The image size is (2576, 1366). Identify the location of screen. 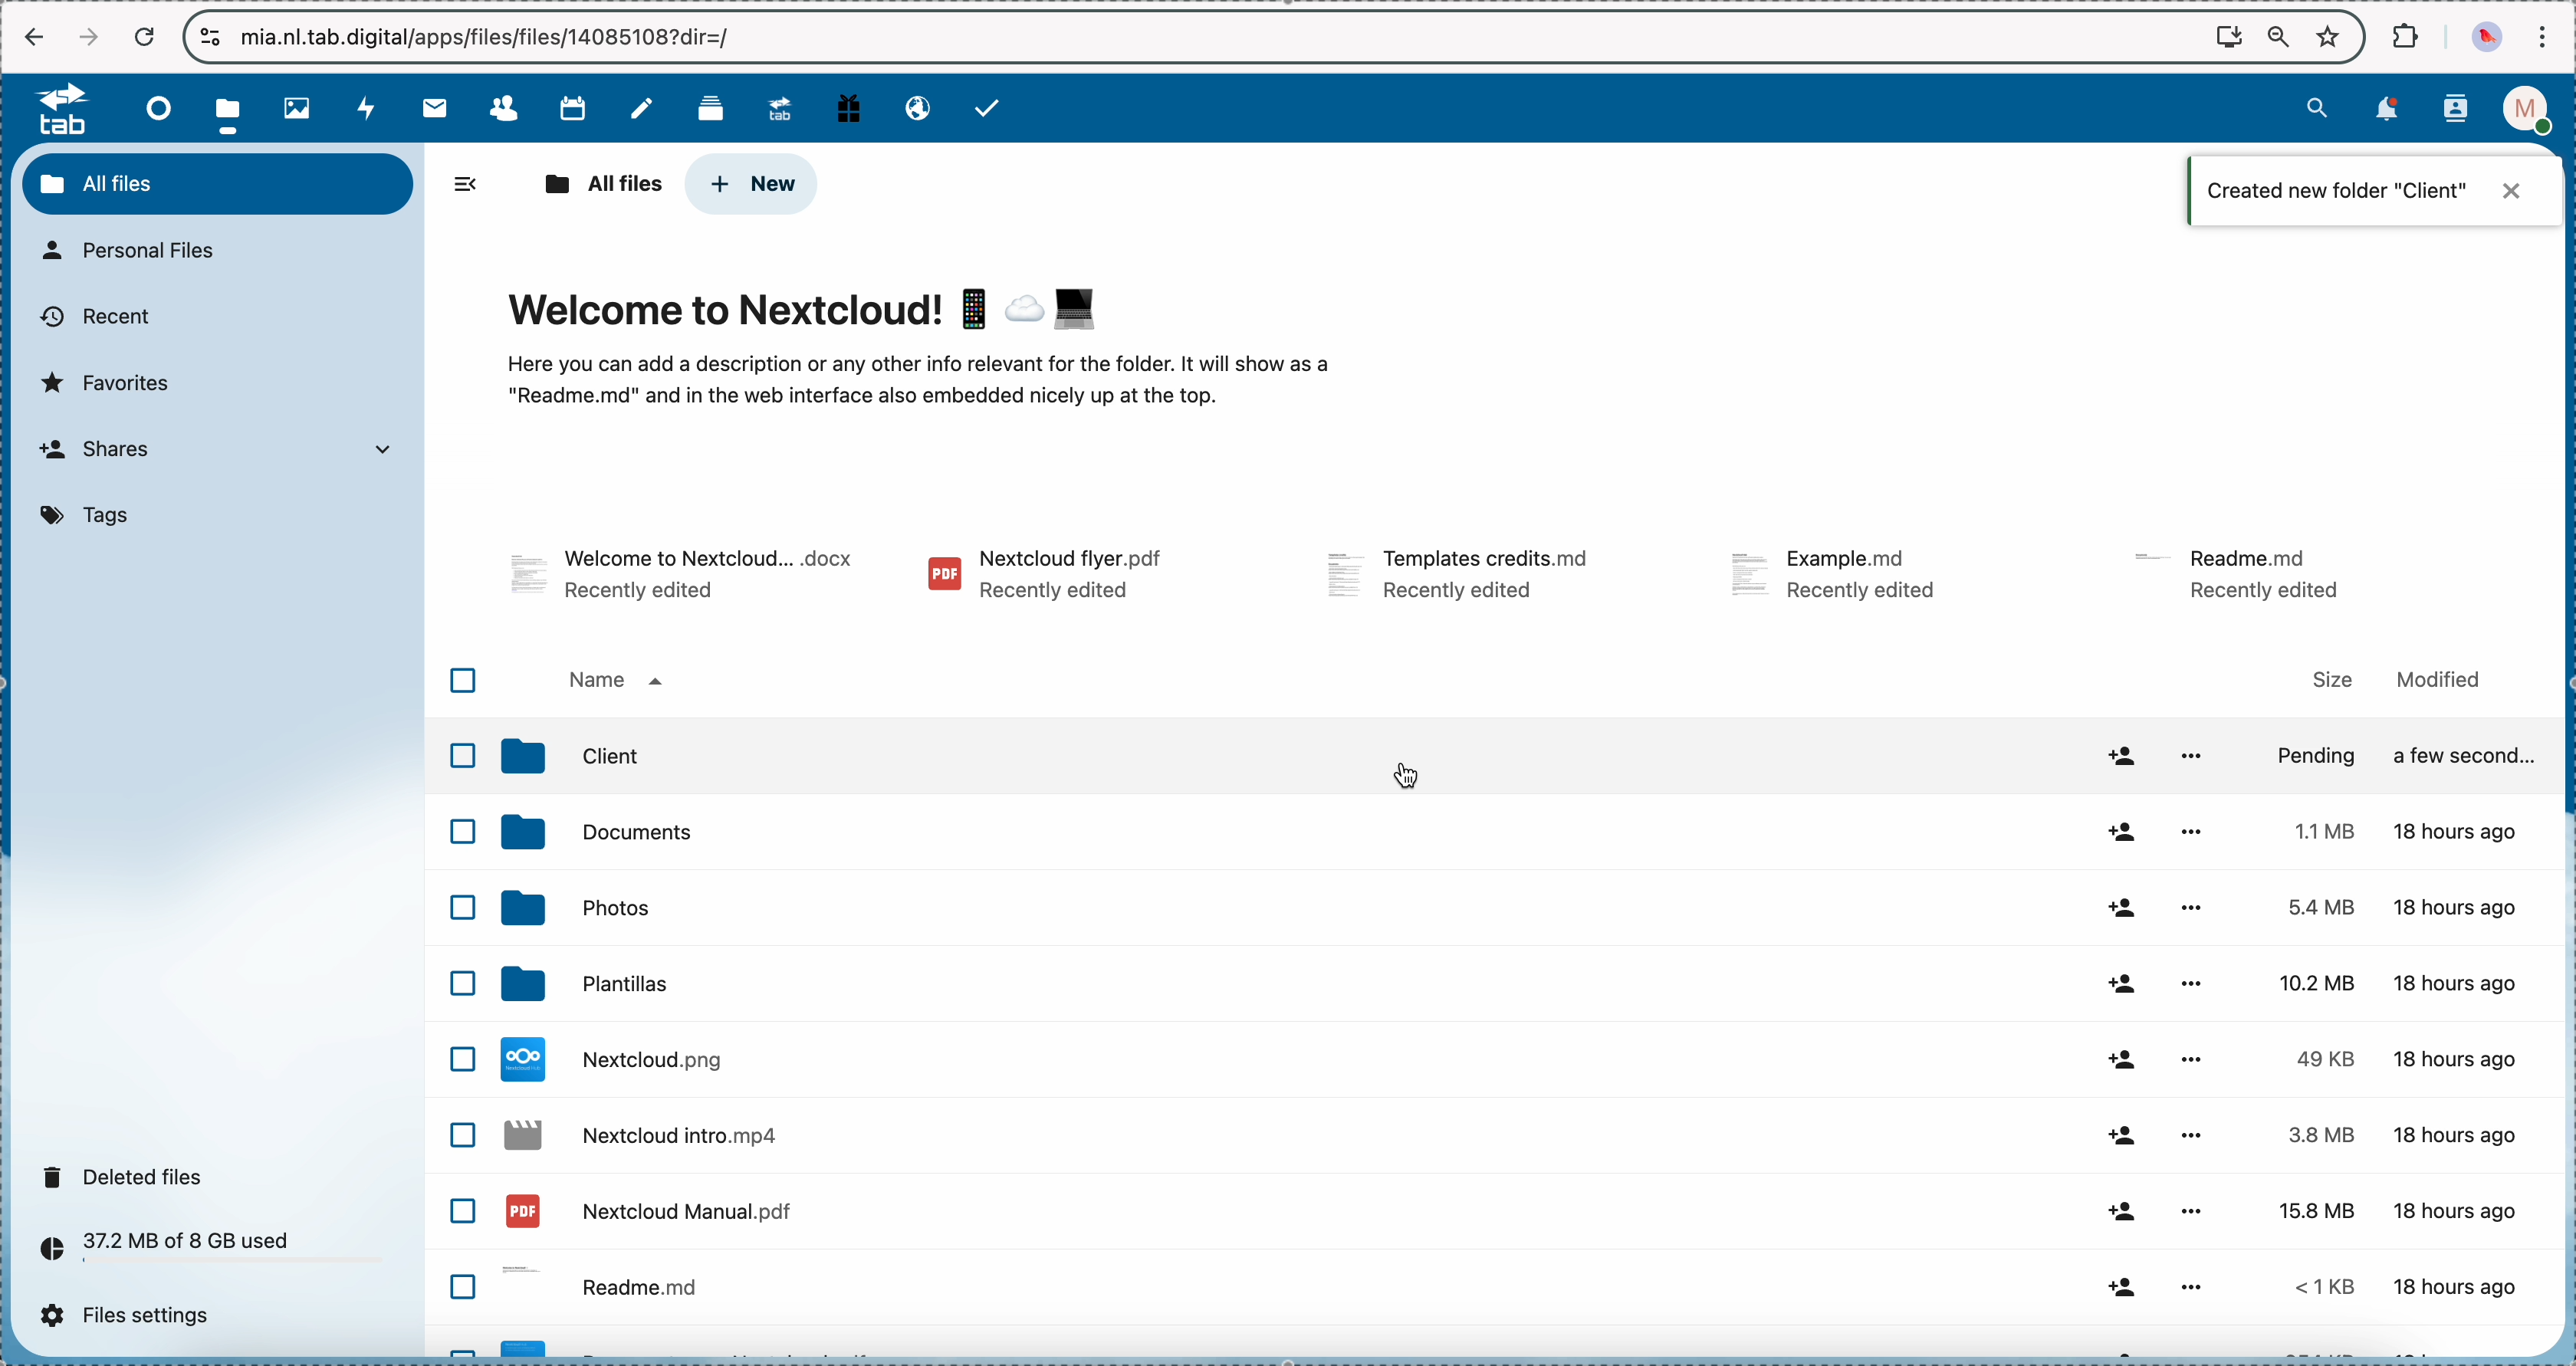
(2229, 35).